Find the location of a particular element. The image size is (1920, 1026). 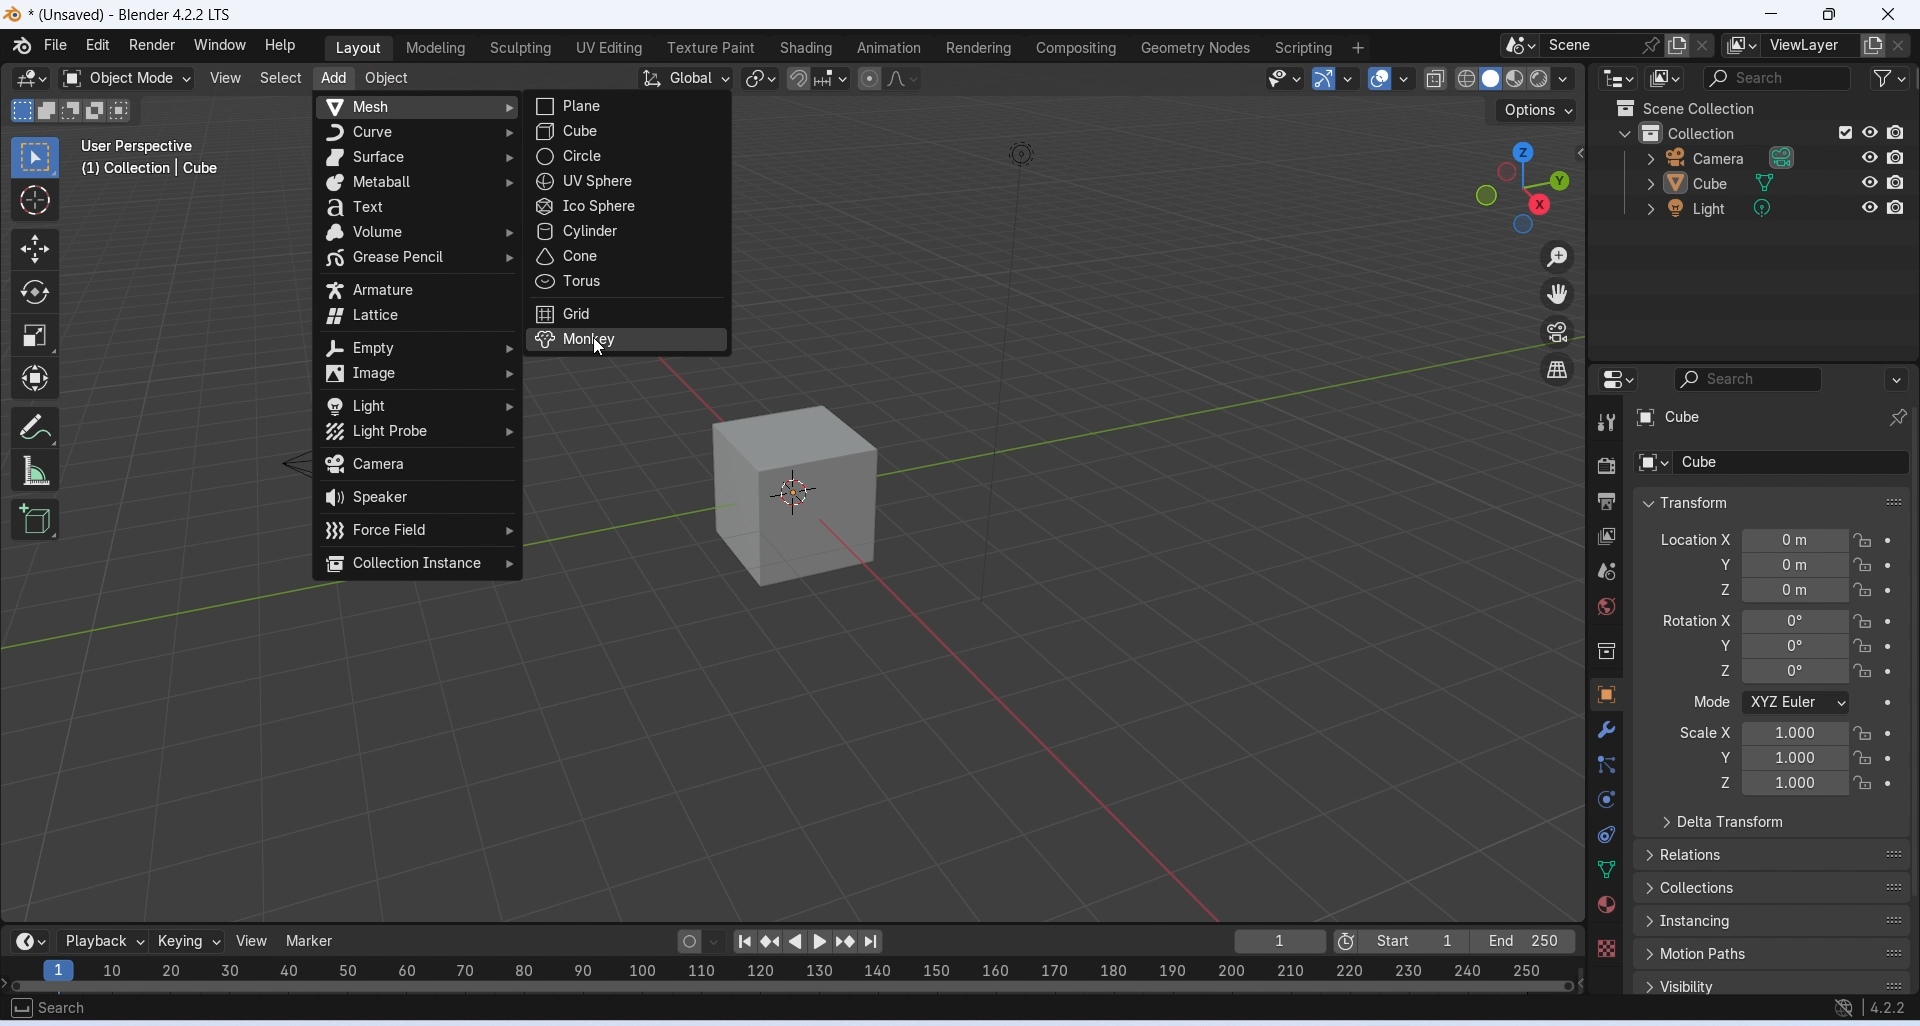

data is located at coordinates (1607, 868).